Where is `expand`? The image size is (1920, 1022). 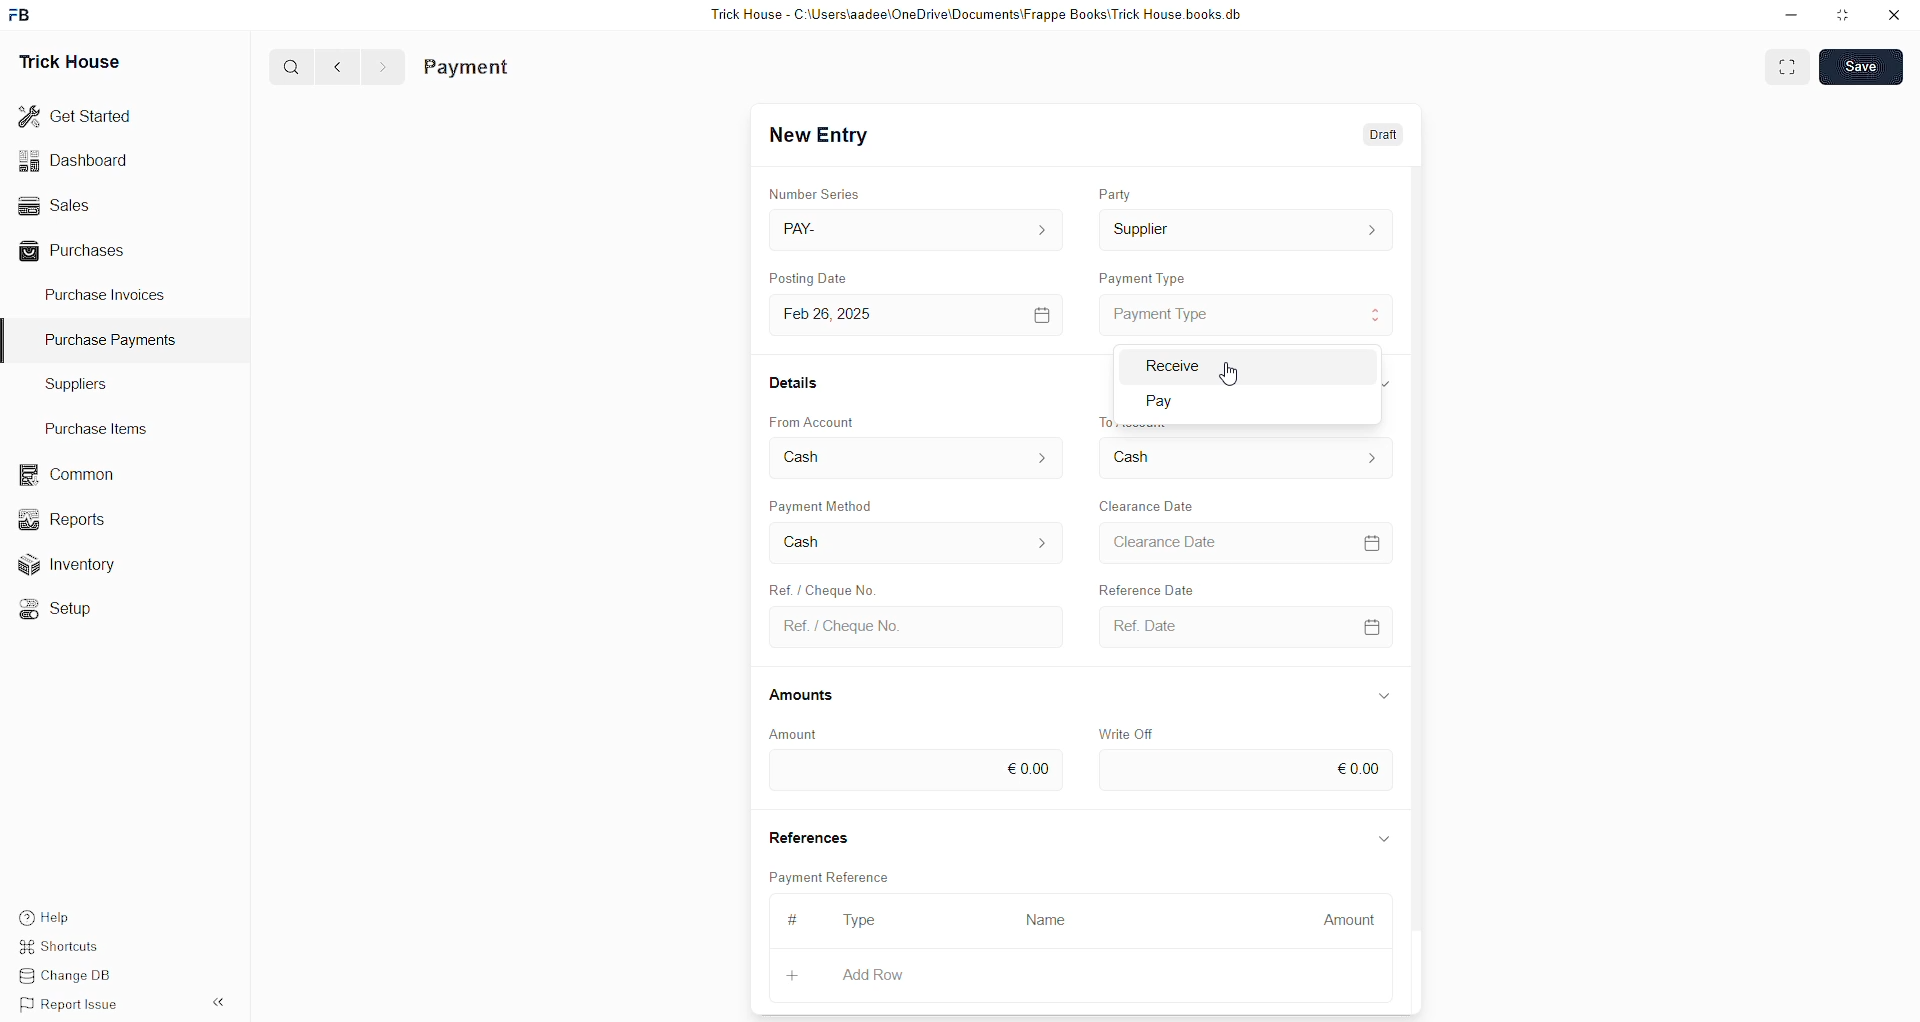
expand is located at coordinates (1383, 835).